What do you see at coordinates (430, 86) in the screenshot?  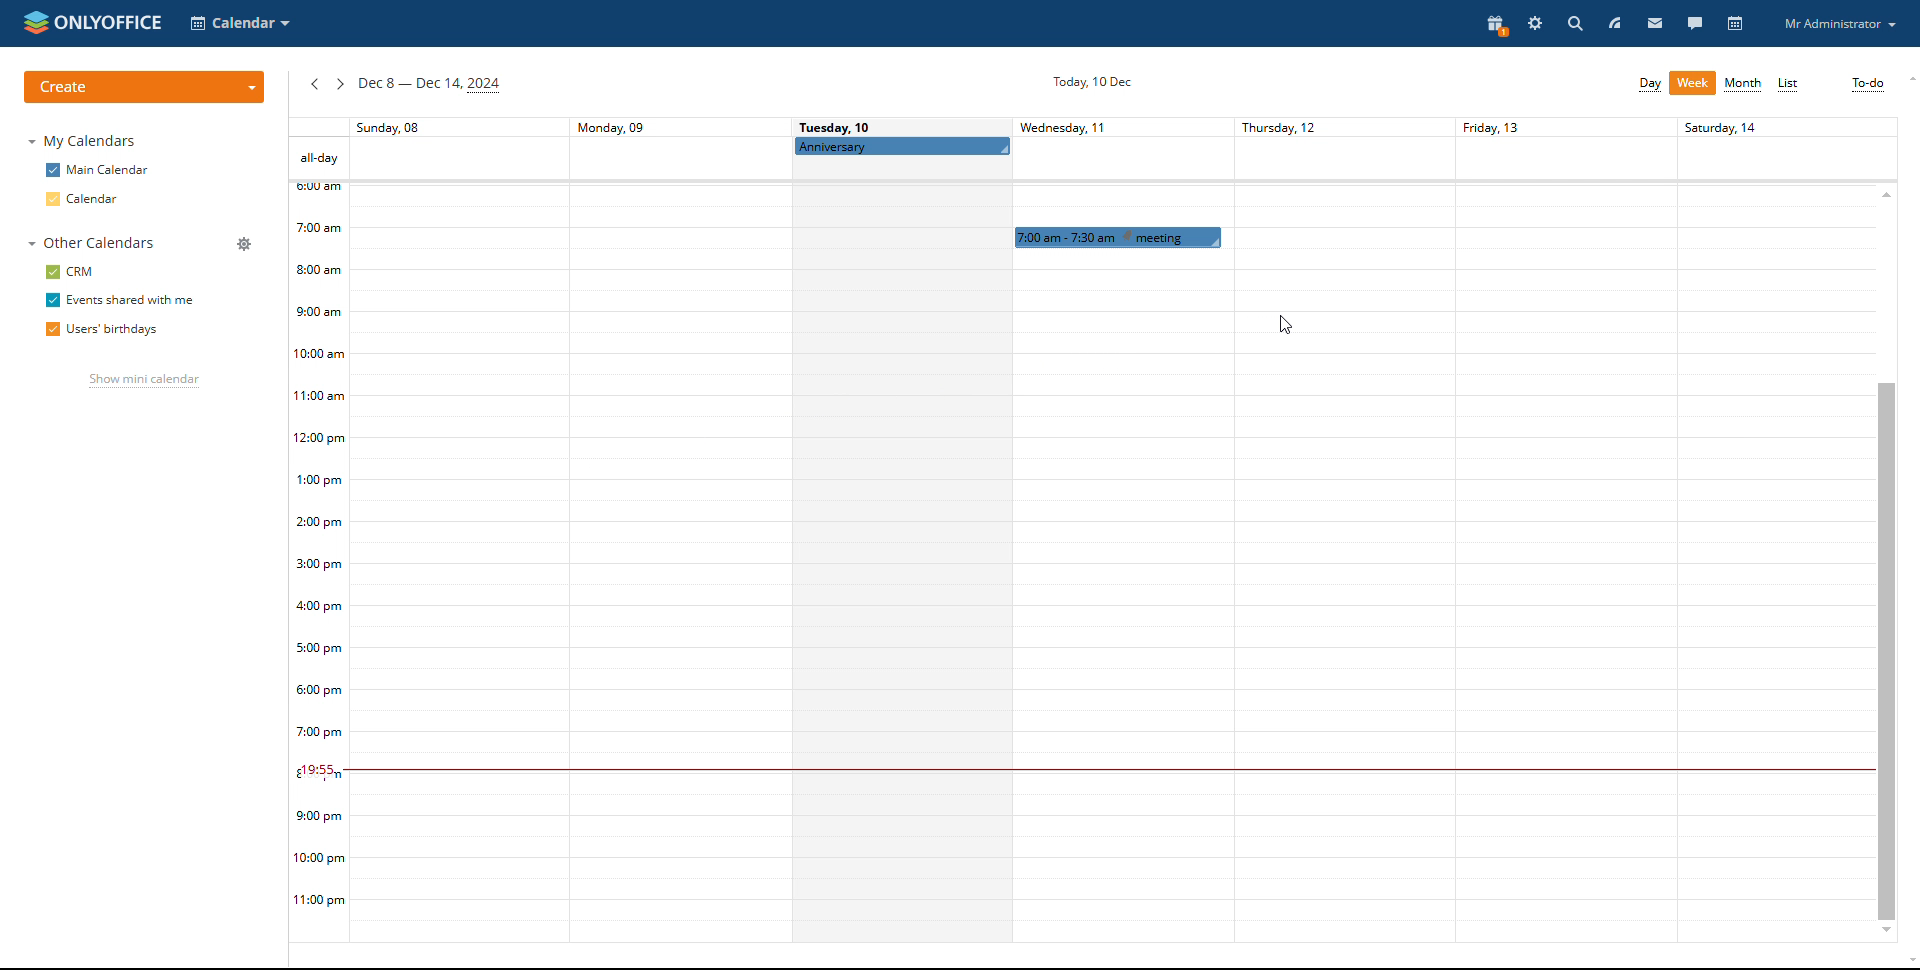 I see `current week` at bounding box center [430, 86].